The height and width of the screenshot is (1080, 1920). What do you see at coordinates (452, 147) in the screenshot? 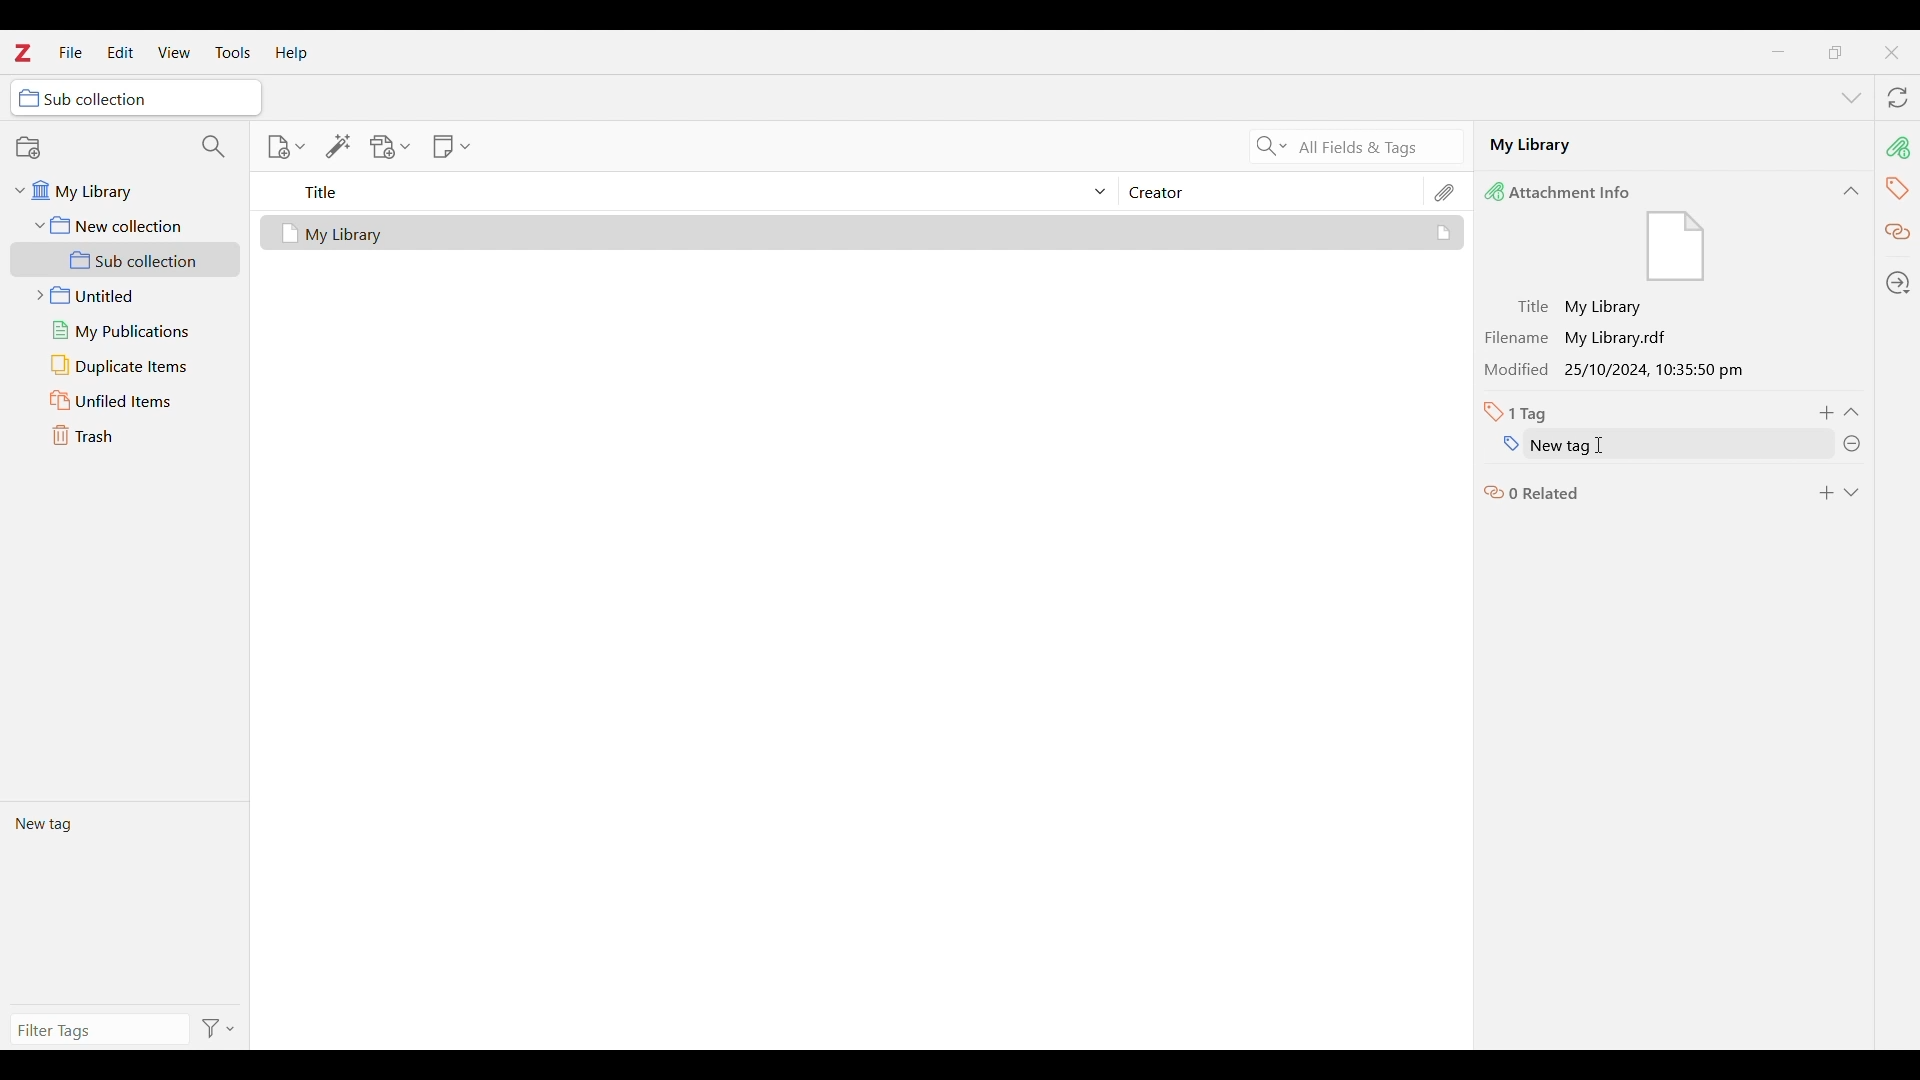
I see `New note options` at bounding box center [452, 147].